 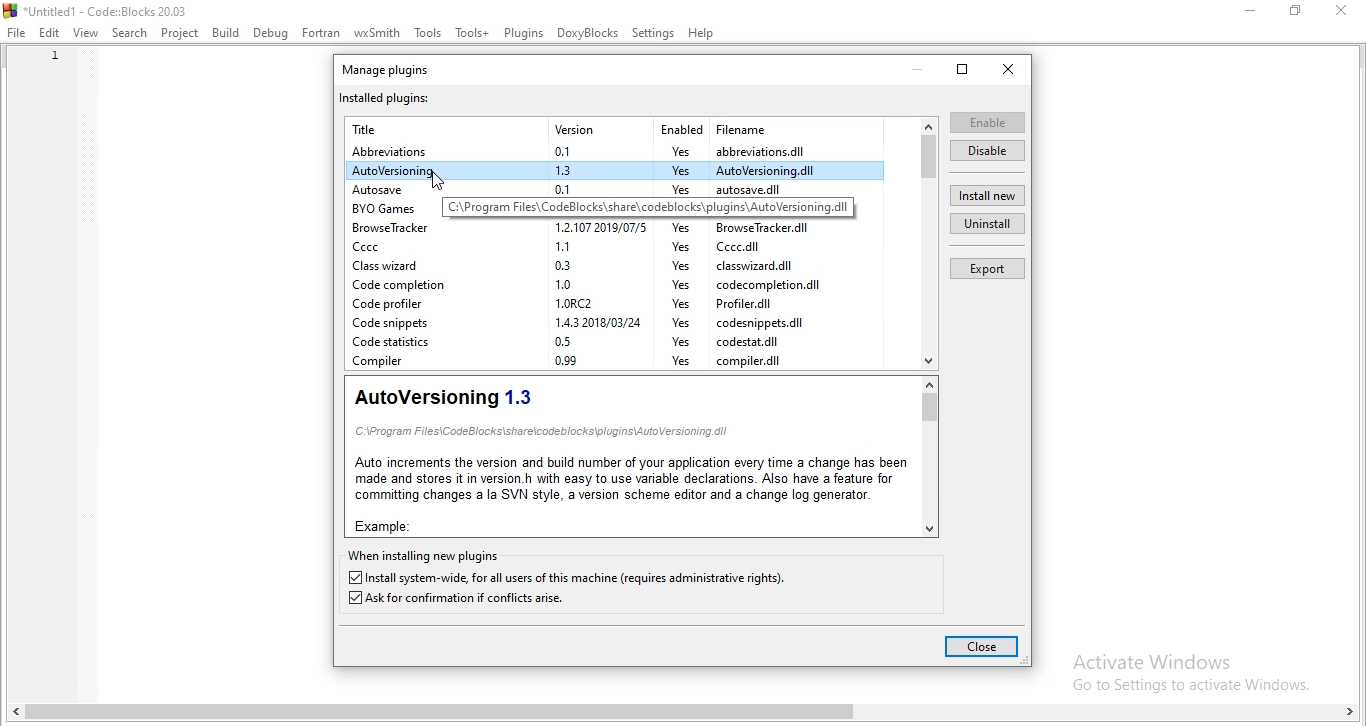 I want to click on Autosave 0.1 Yes autosave.dll, so click(x=592, y=190).